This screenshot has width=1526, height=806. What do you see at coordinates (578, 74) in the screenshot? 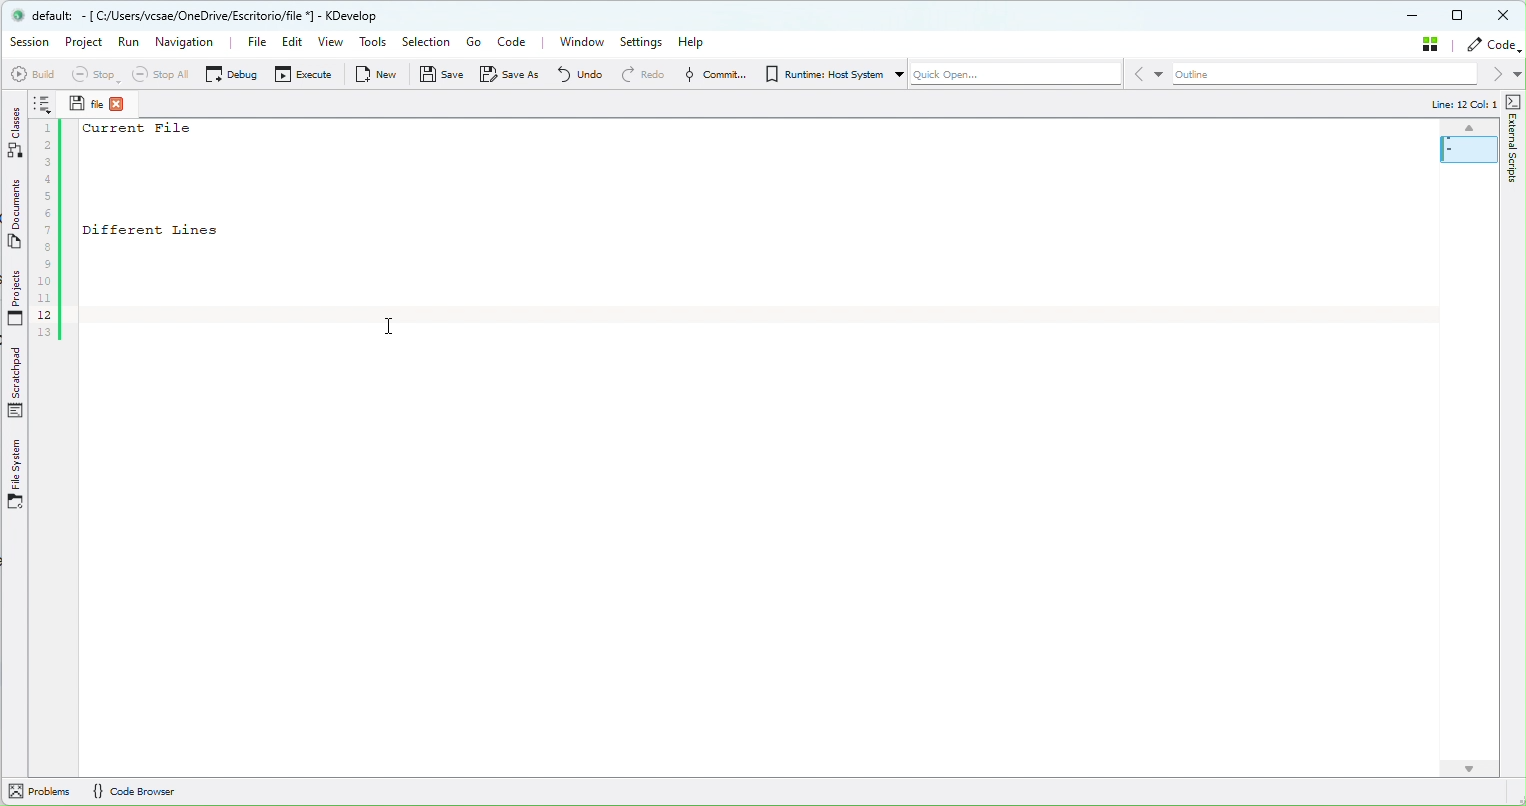
I see `Undo` at bounding box center [578, 74].